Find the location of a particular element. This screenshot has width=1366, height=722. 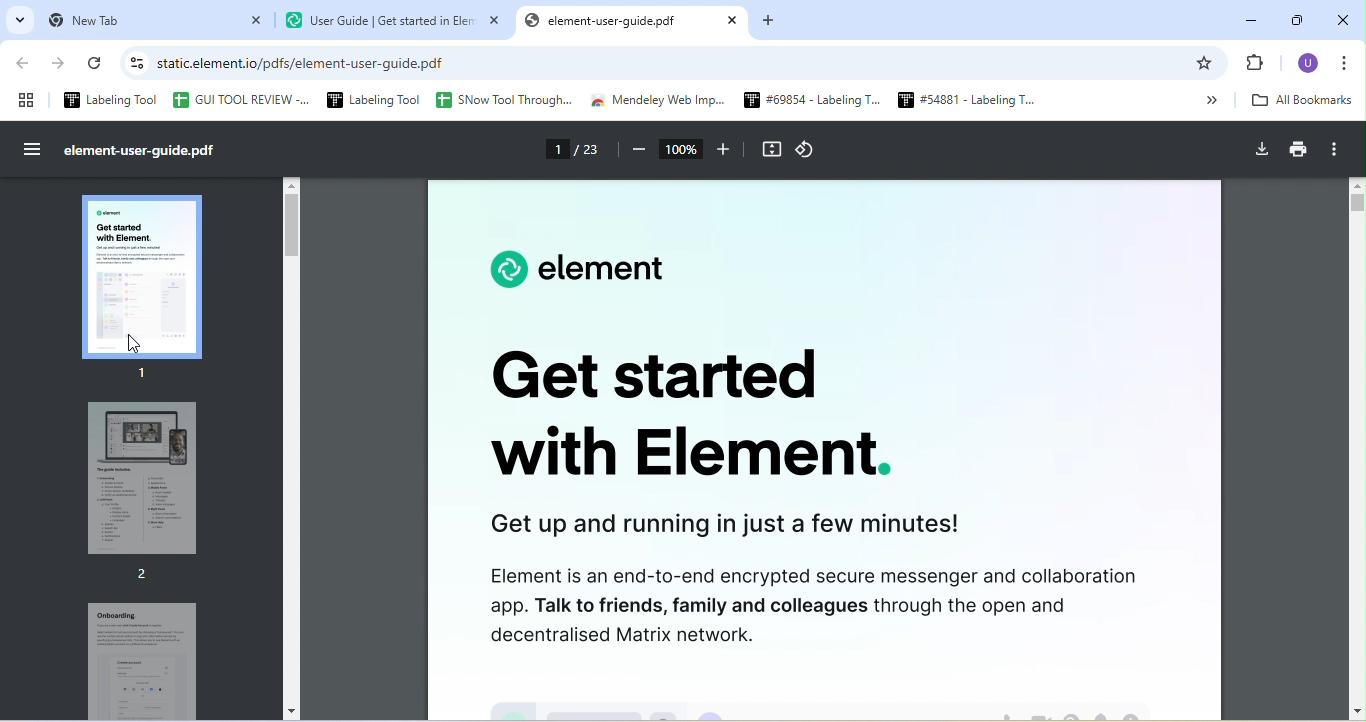

Collapse/Expand menu is located at coordinates (35, 150).